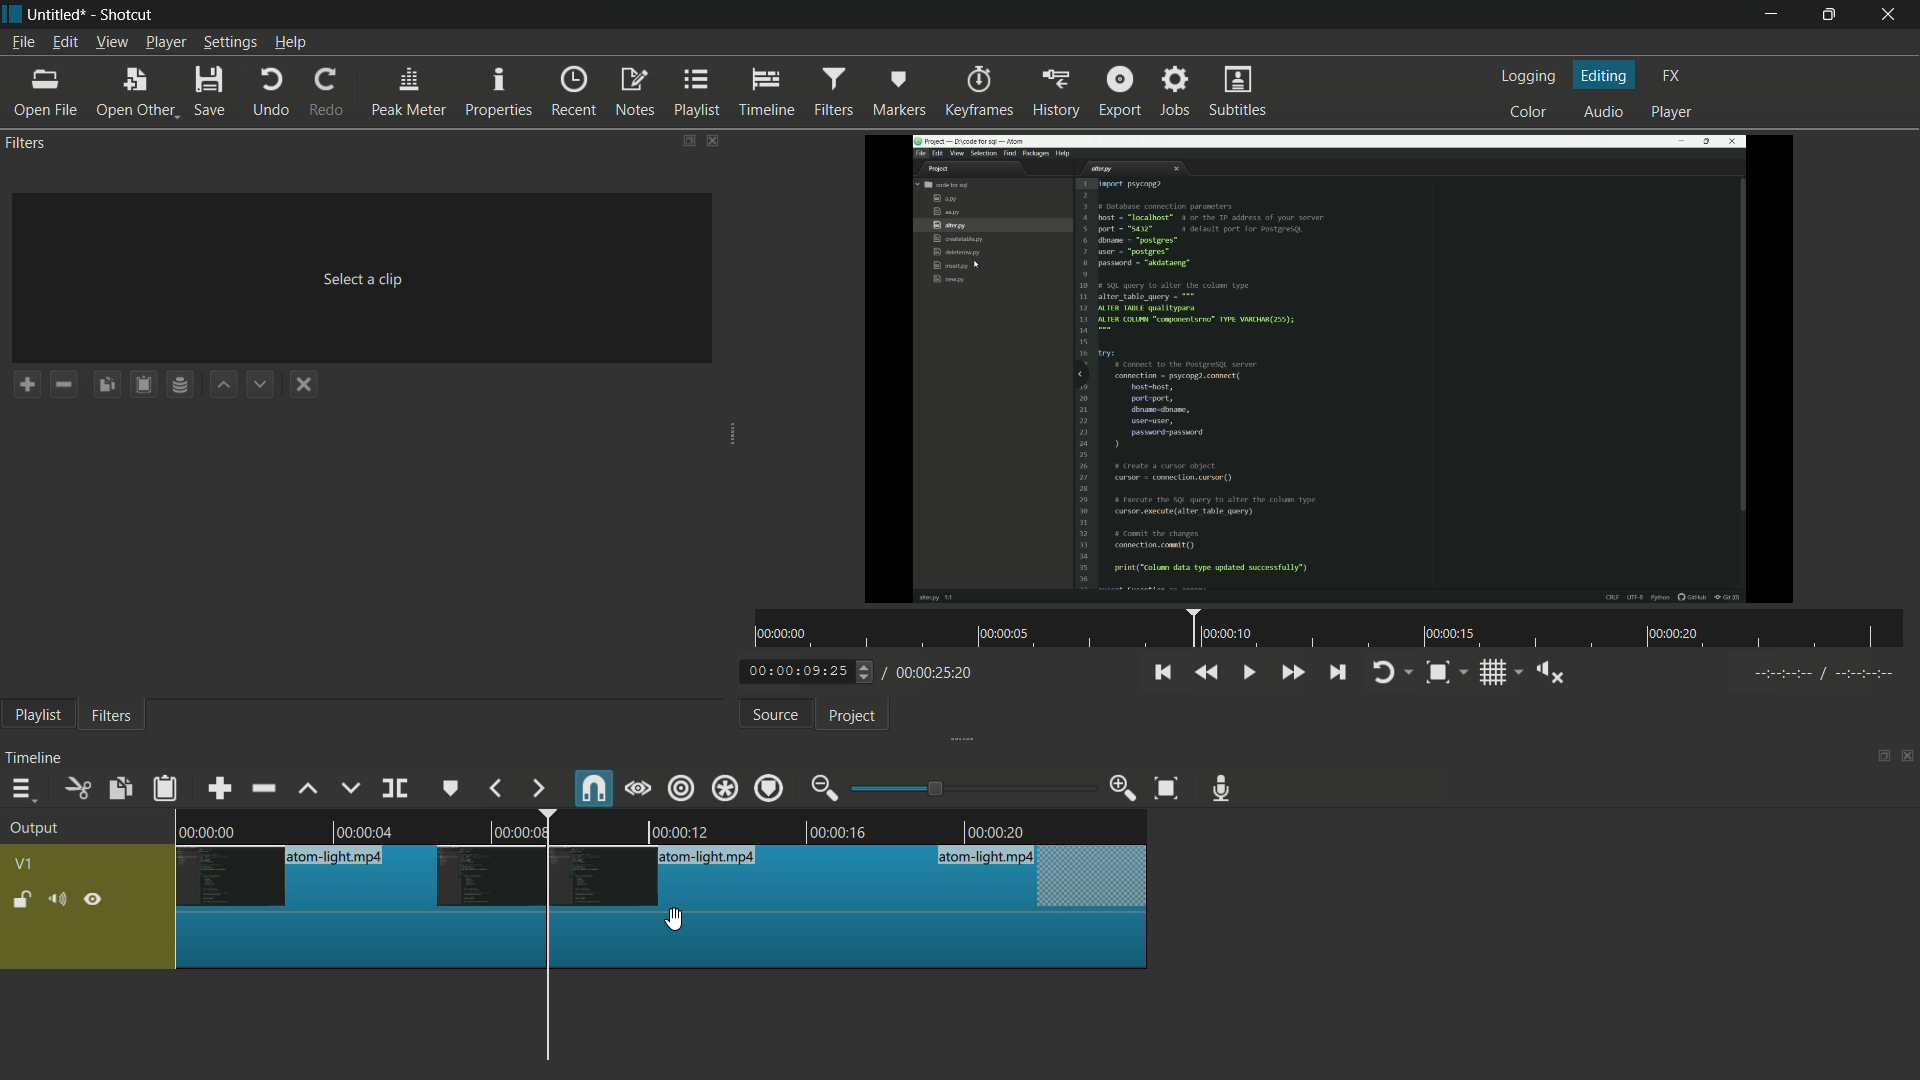 The image size is (1920, 1080). I want to click on audio, so click(1605, 111).